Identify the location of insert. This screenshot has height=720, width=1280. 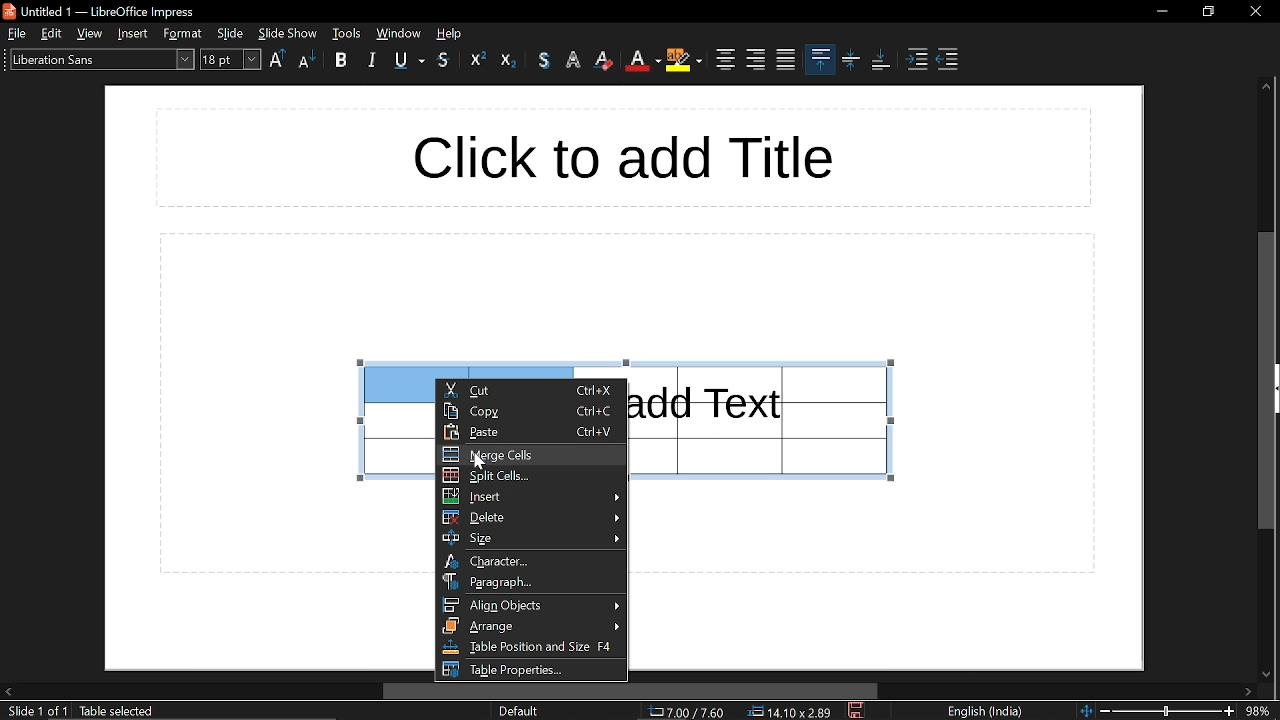
(134, 33).